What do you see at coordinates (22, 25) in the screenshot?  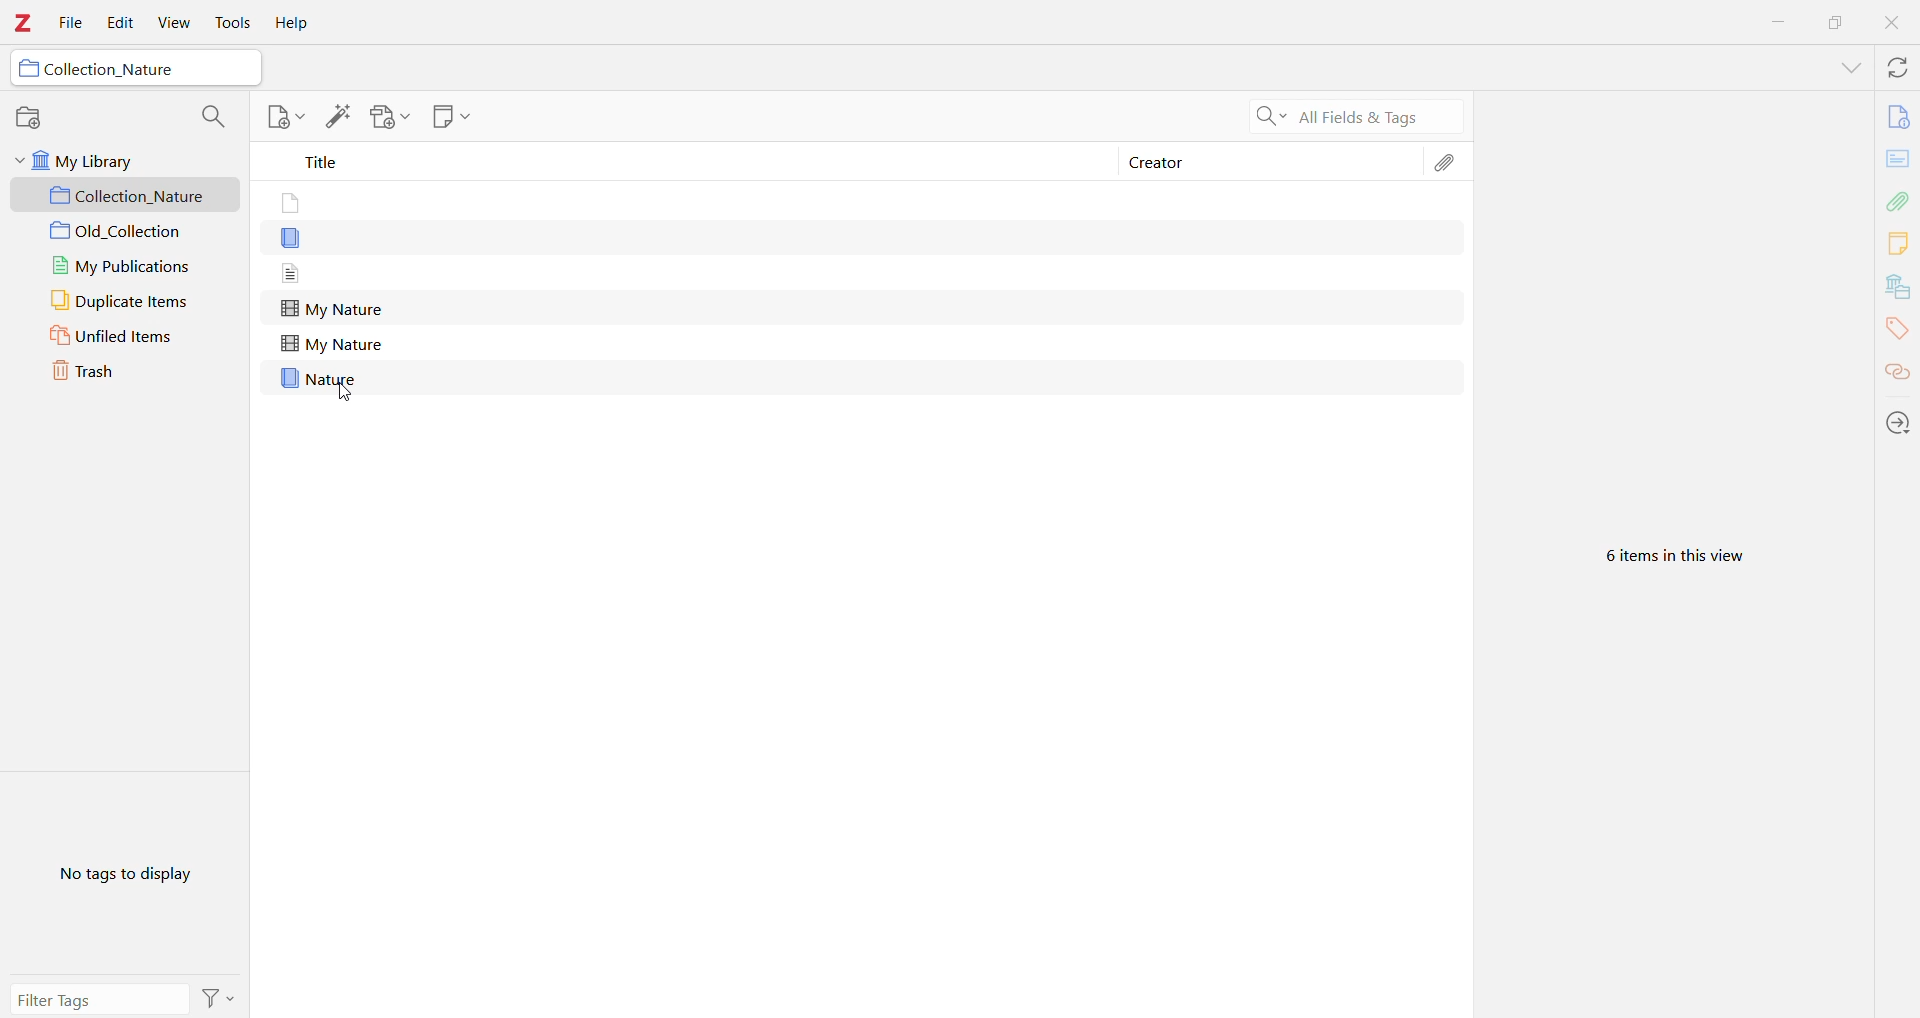 I see `Application Logo` at bounding box center [22, 25].